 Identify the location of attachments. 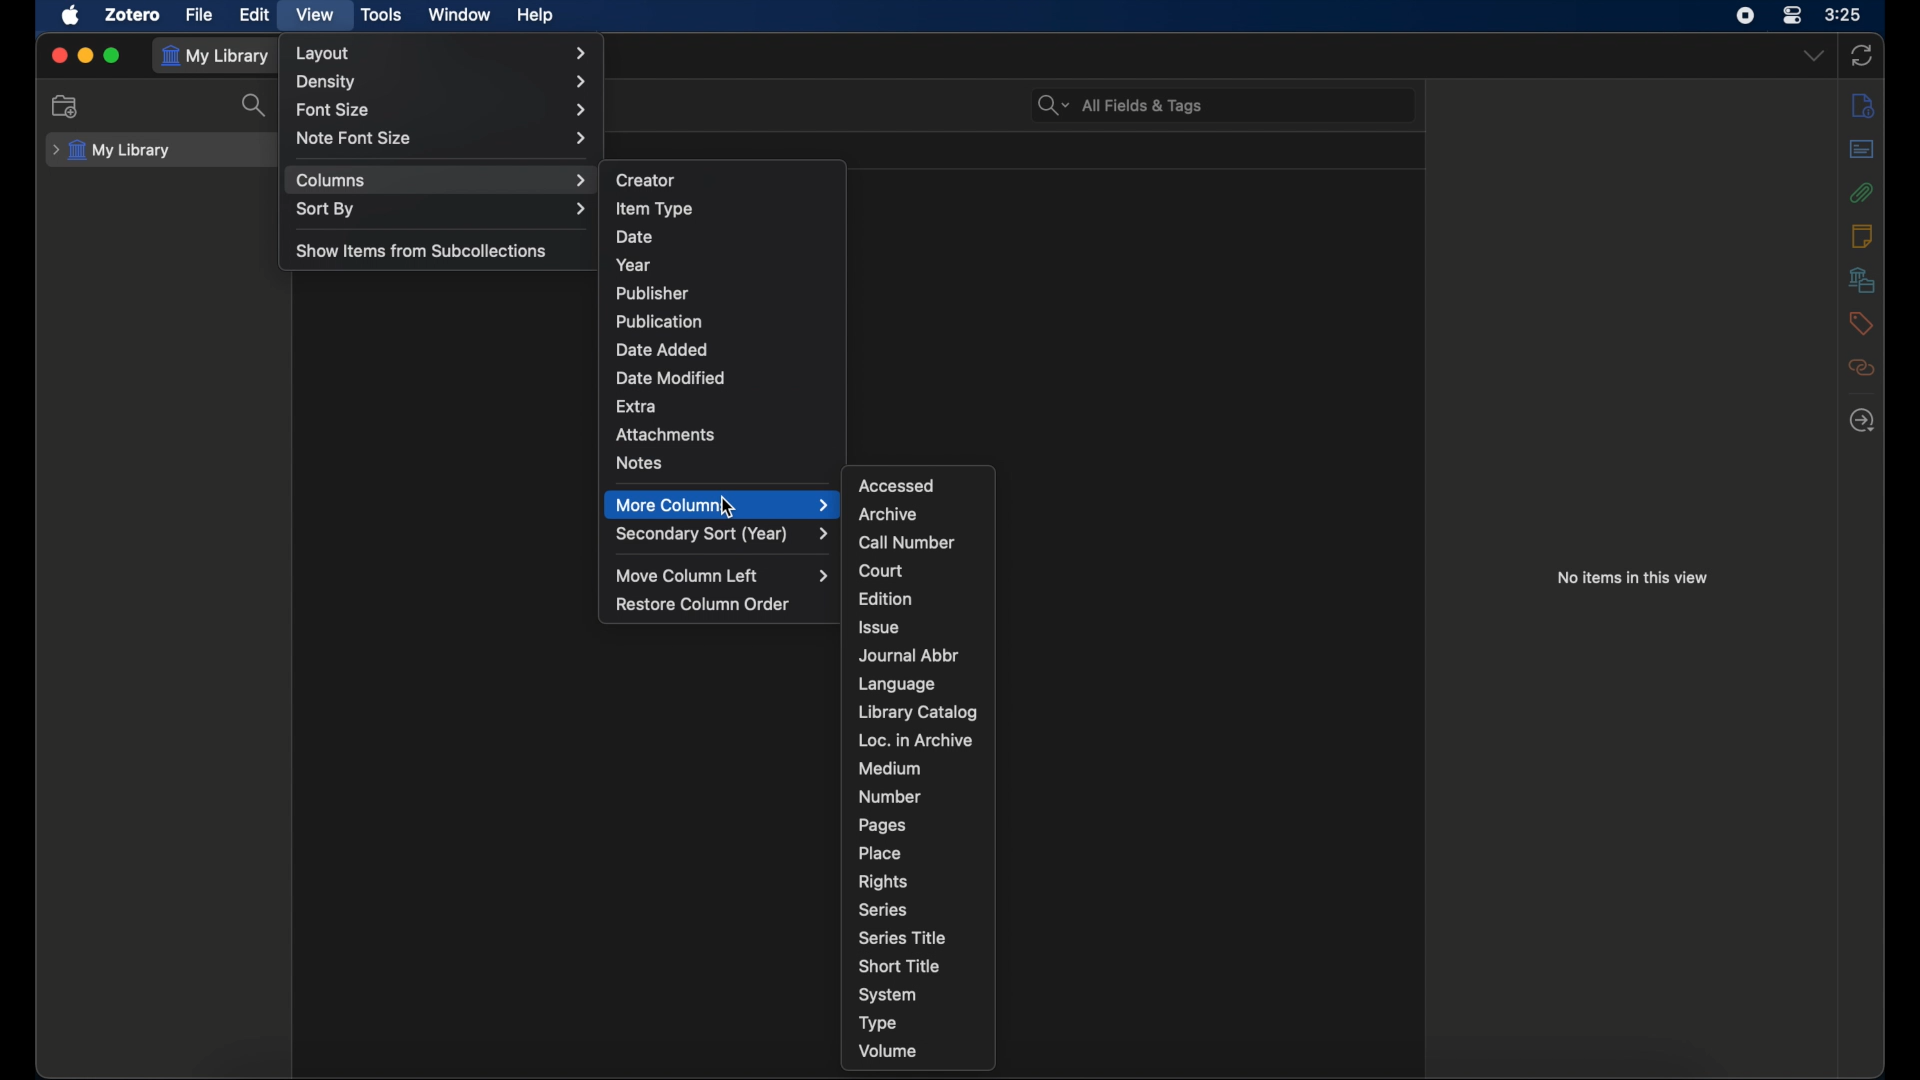
(666, 435).